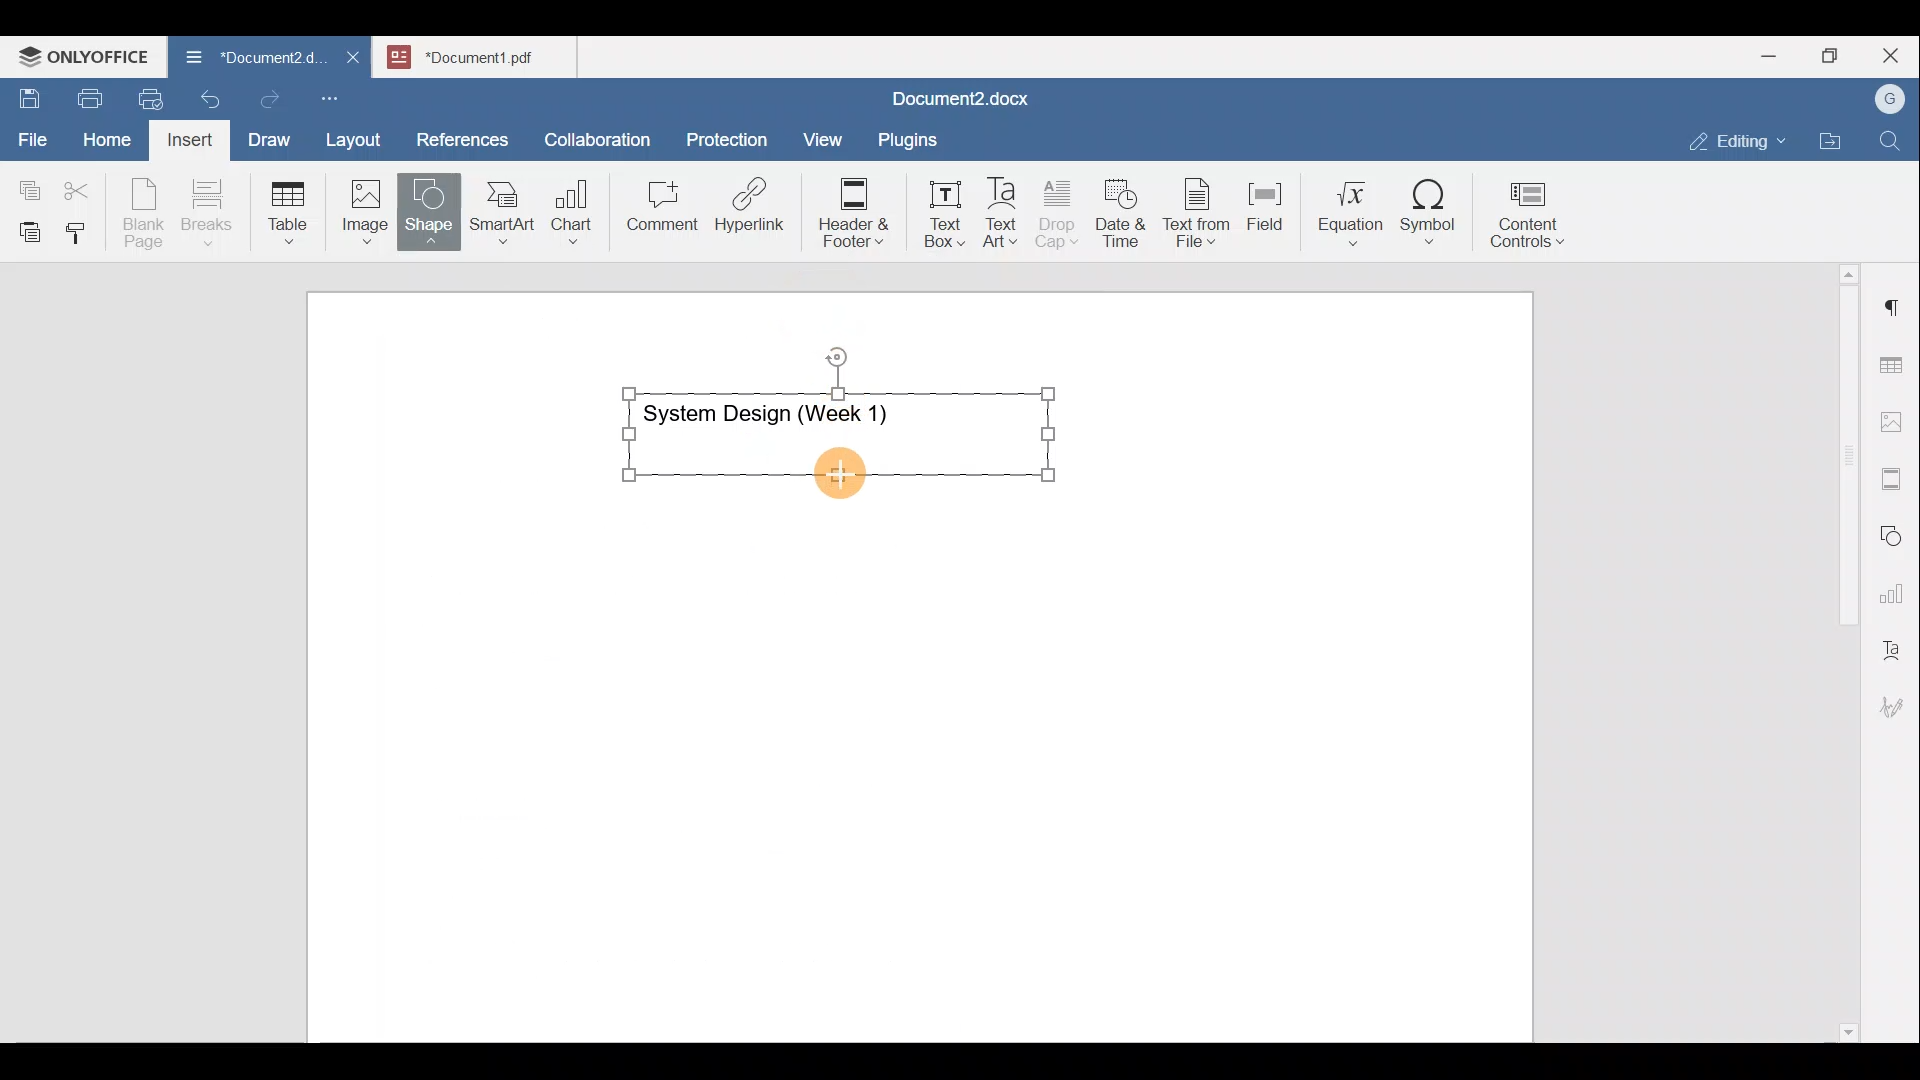  Describe the element at coordinates (1885, 100) in the screenshot. I see `Account name` at that location.